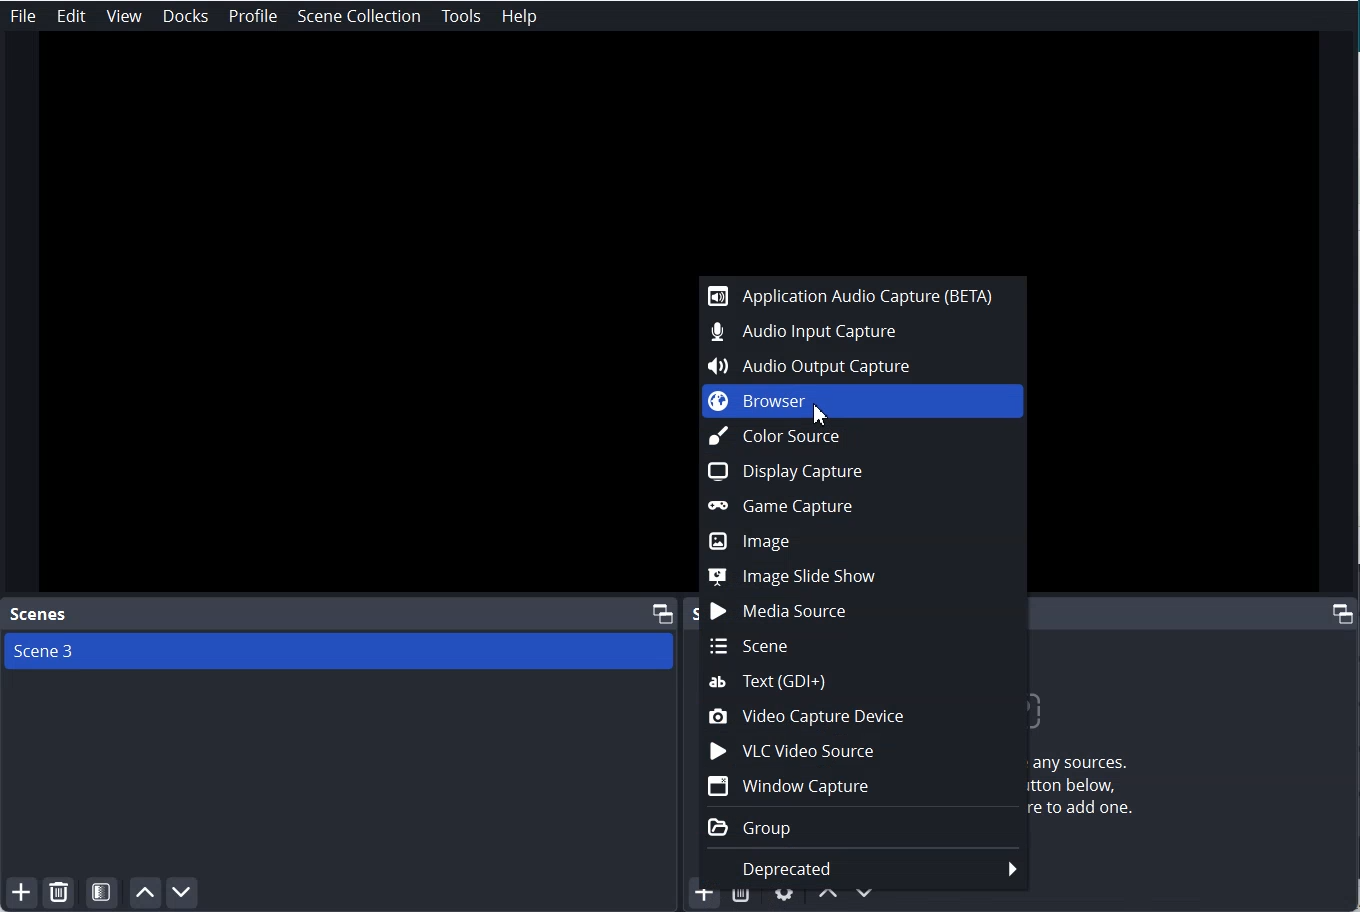 This screenshot has width=1360, height=912. Describe the element at coordinates (863, 870) in the screenshot. I see `Deprecated` at that location.